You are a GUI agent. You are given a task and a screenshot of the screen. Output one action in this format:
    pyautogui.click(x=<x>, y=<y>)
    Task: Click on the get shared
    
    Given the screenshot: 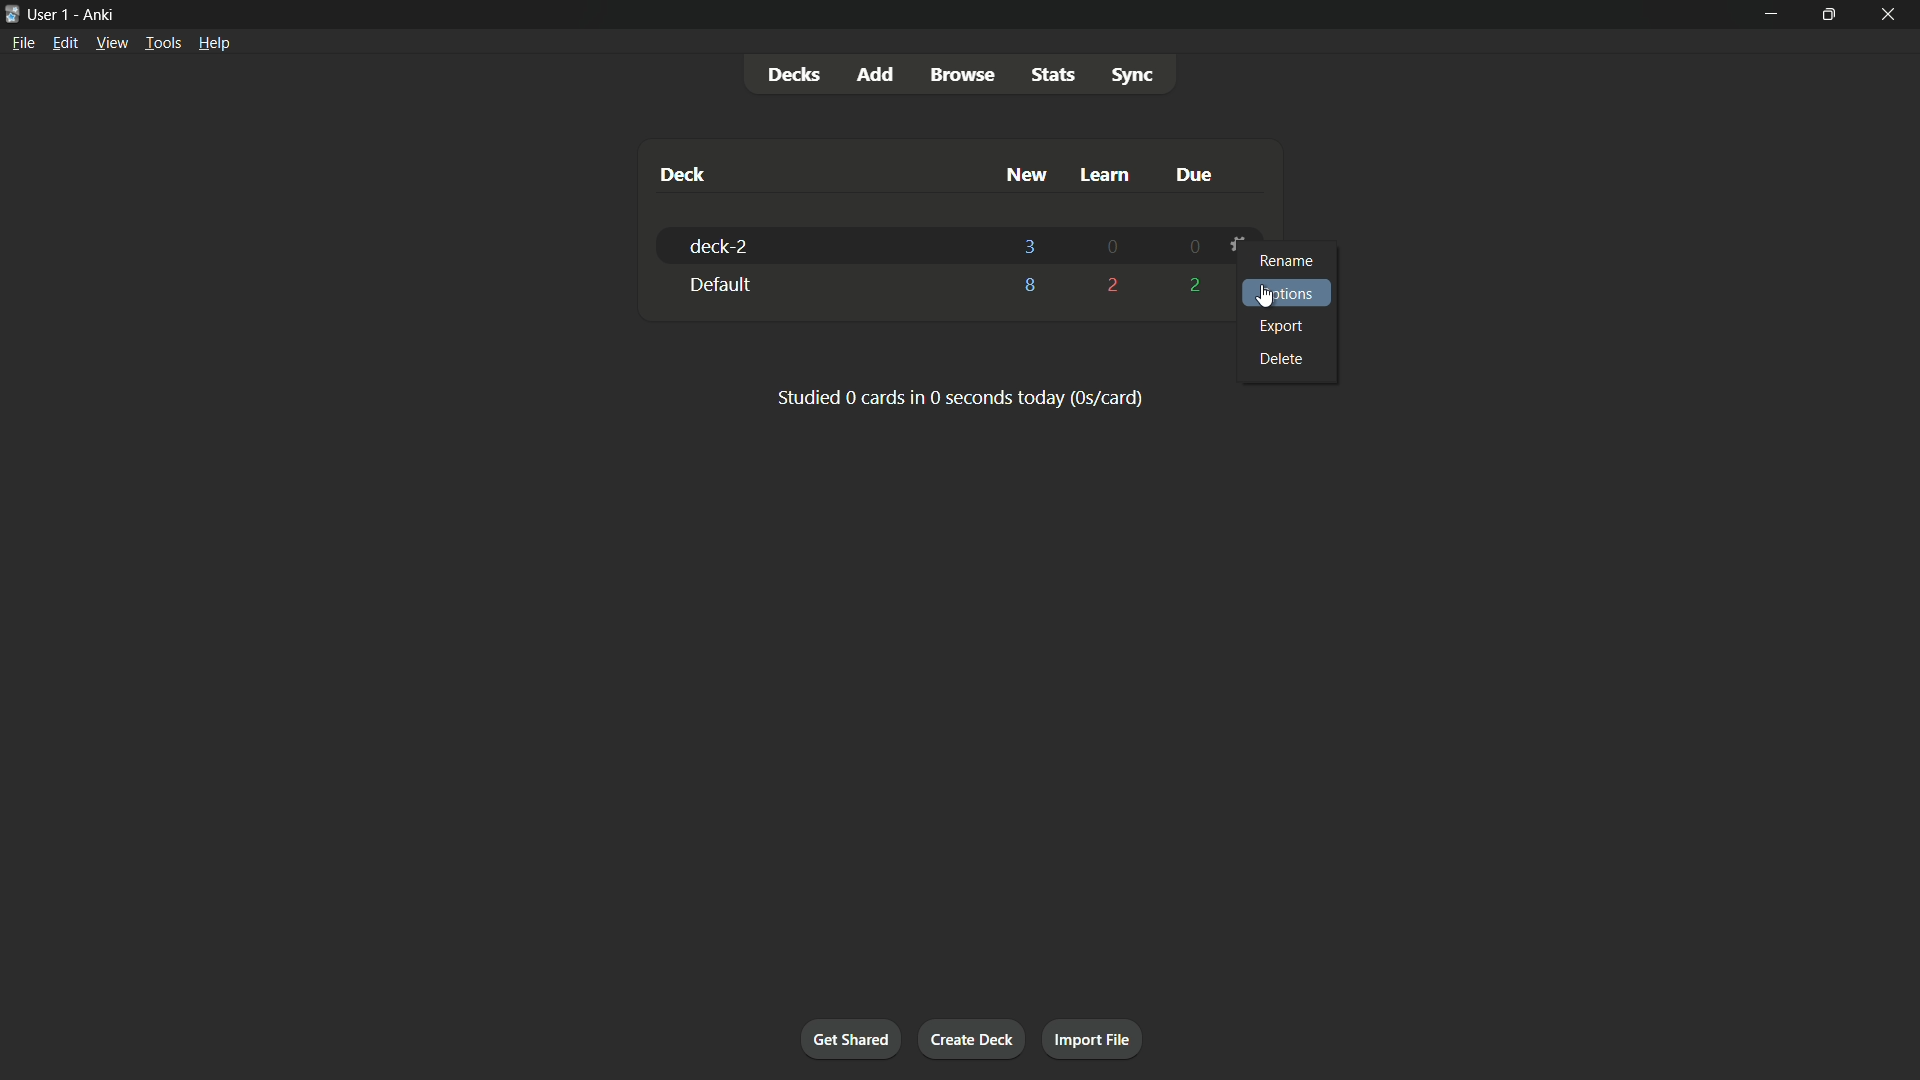 What is the action you would take?
    pyautogui.click(x=854, y=1038)
    